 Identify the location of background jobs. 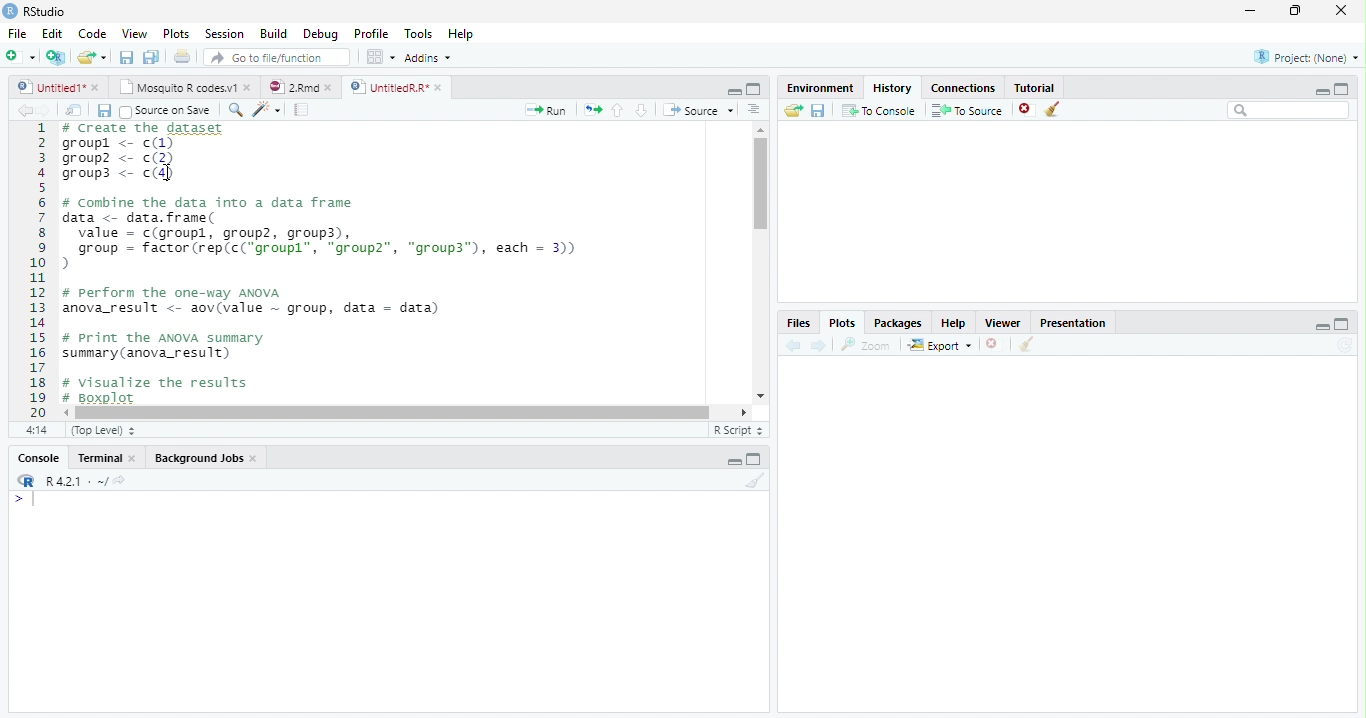
(207, 460).